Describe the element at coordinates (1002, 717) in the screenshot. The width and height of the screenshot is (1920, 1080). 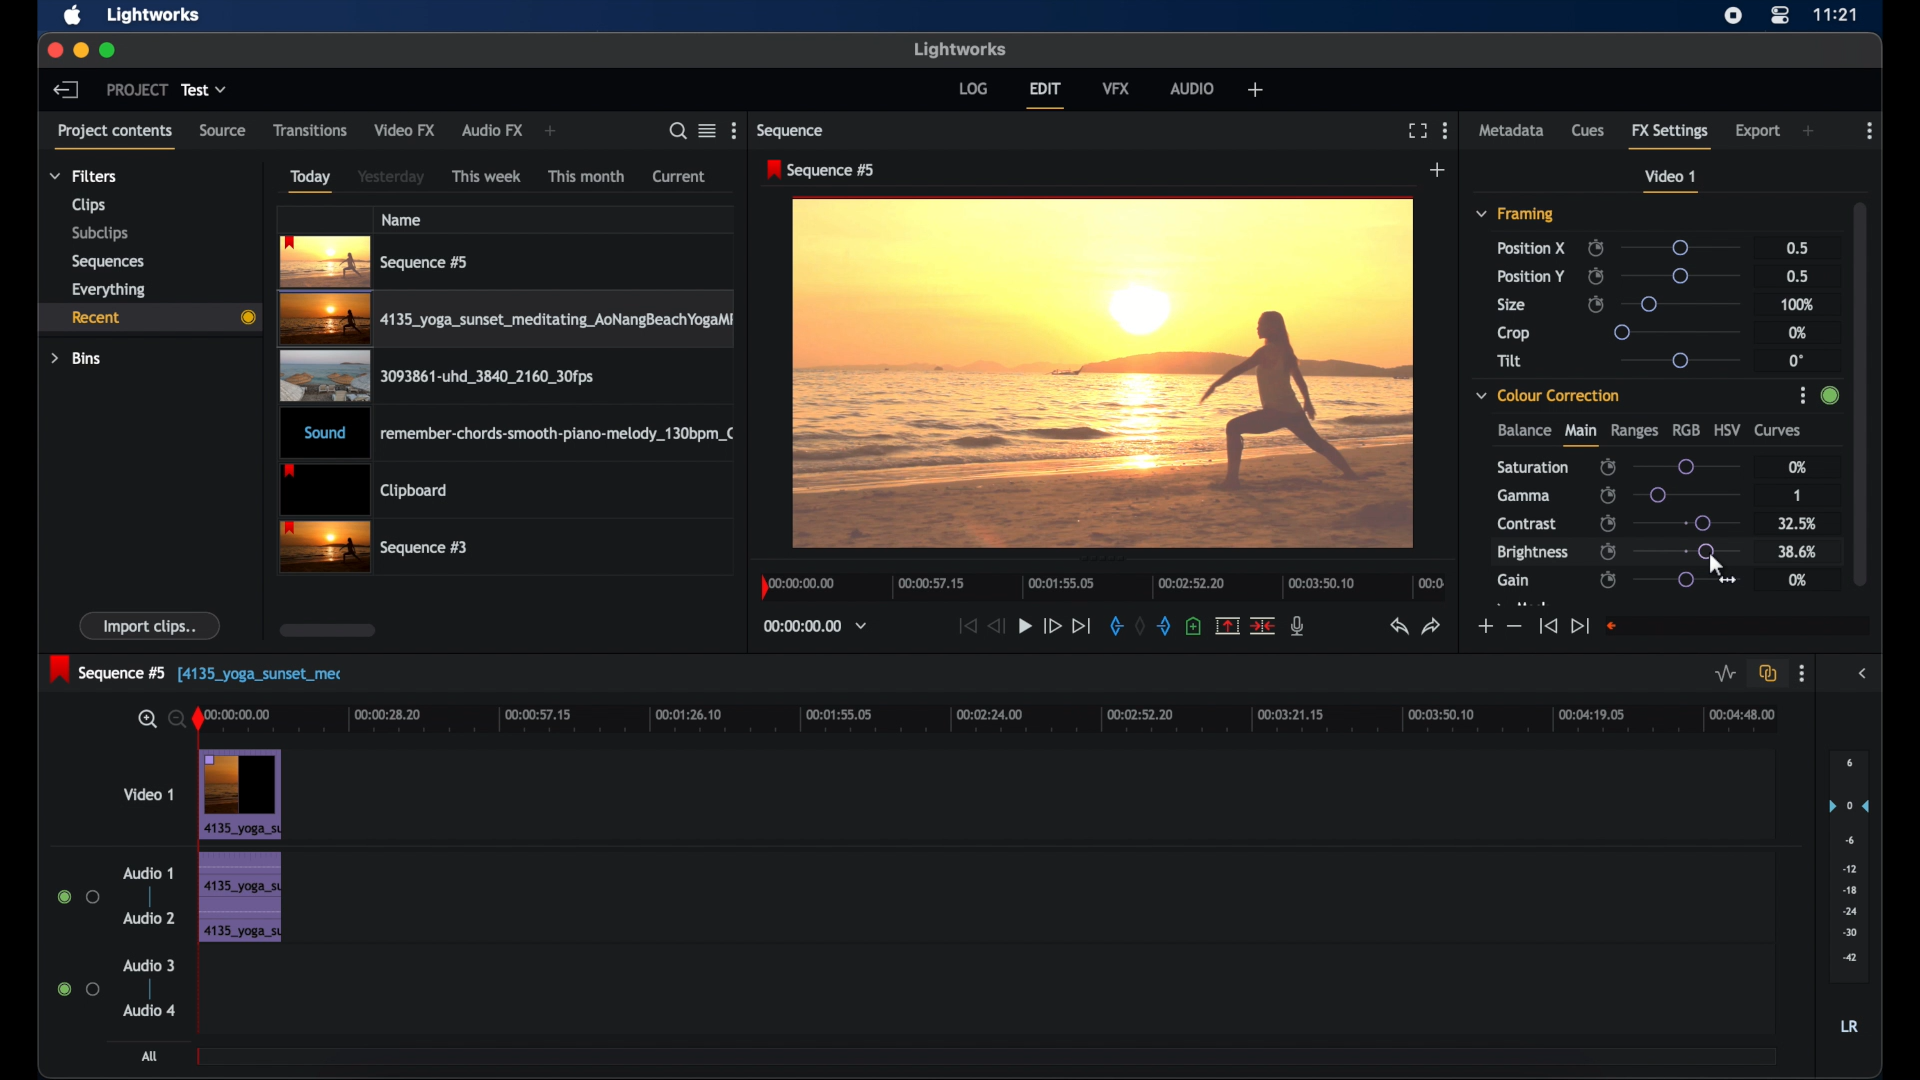
I see `timeline scale` at that location.